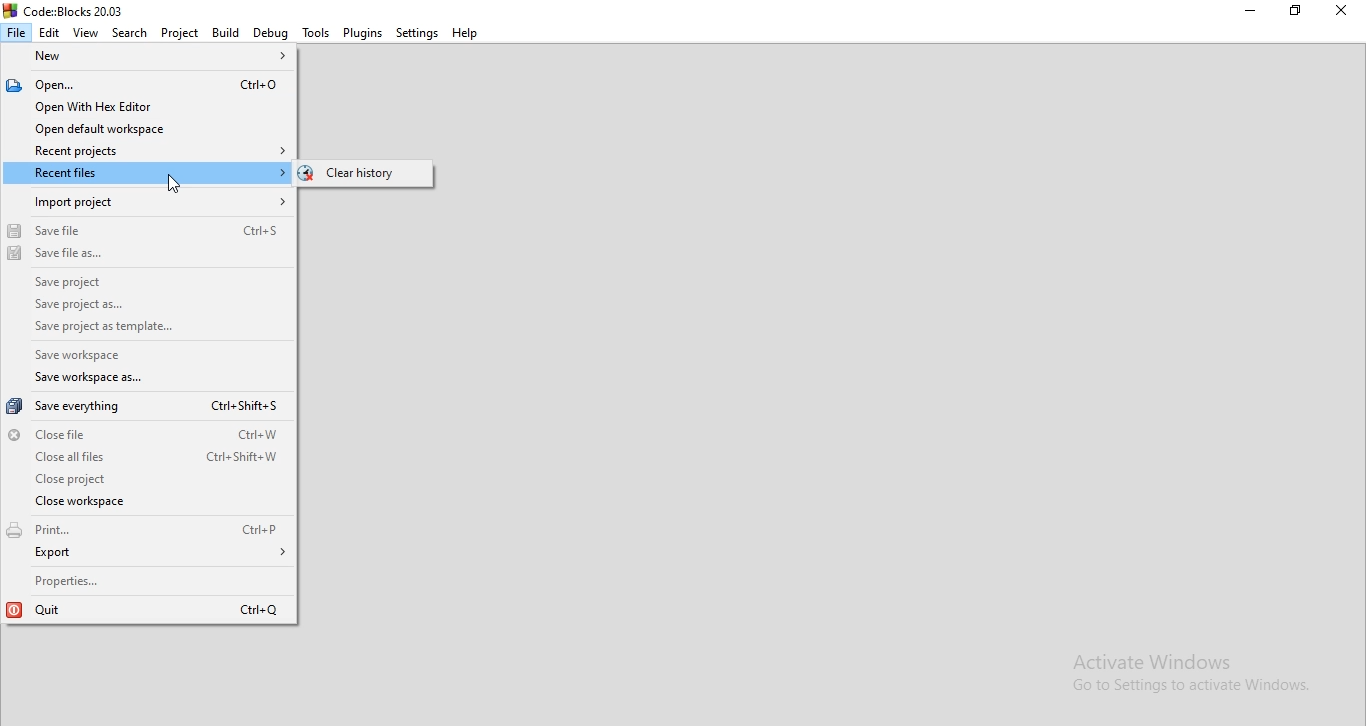 This screenshot has height=726, width=1366. What do you see at coordinates (143, 479) in the screenshot?
I see `Close Project` at bounding box center [143, 479].